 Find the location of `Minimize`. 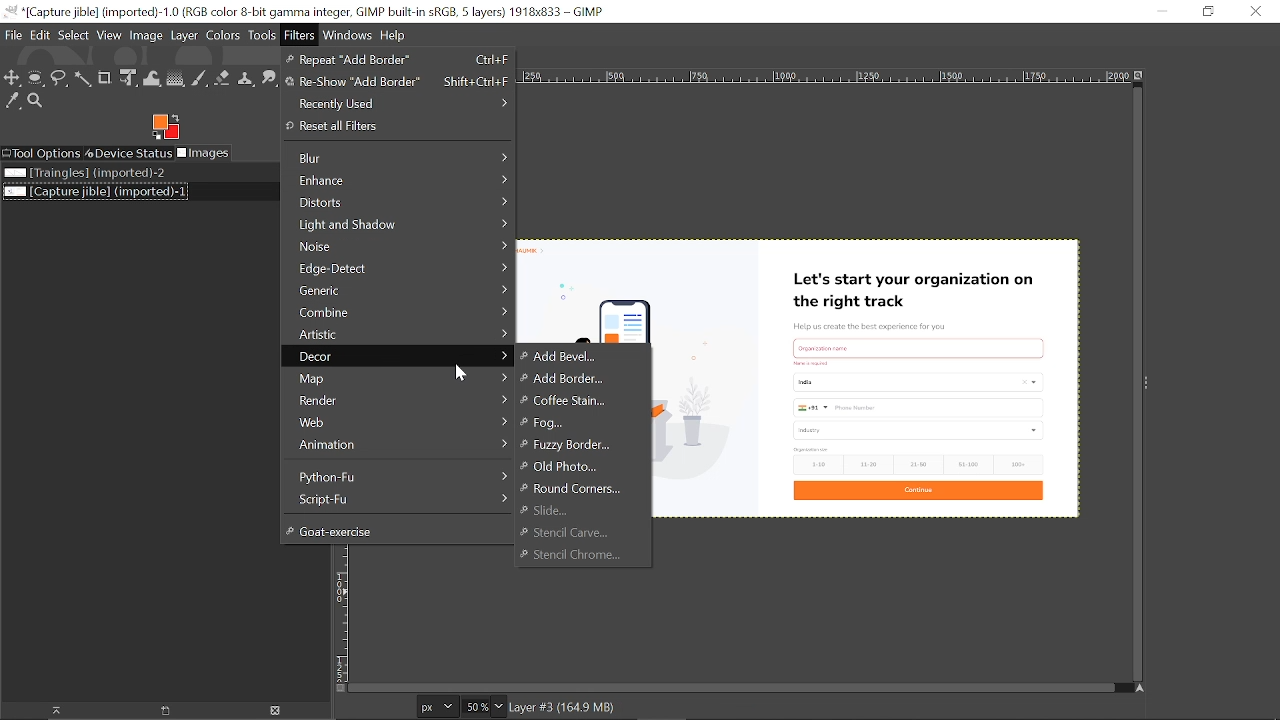

Minimize is located at coordinates (1157, 11).